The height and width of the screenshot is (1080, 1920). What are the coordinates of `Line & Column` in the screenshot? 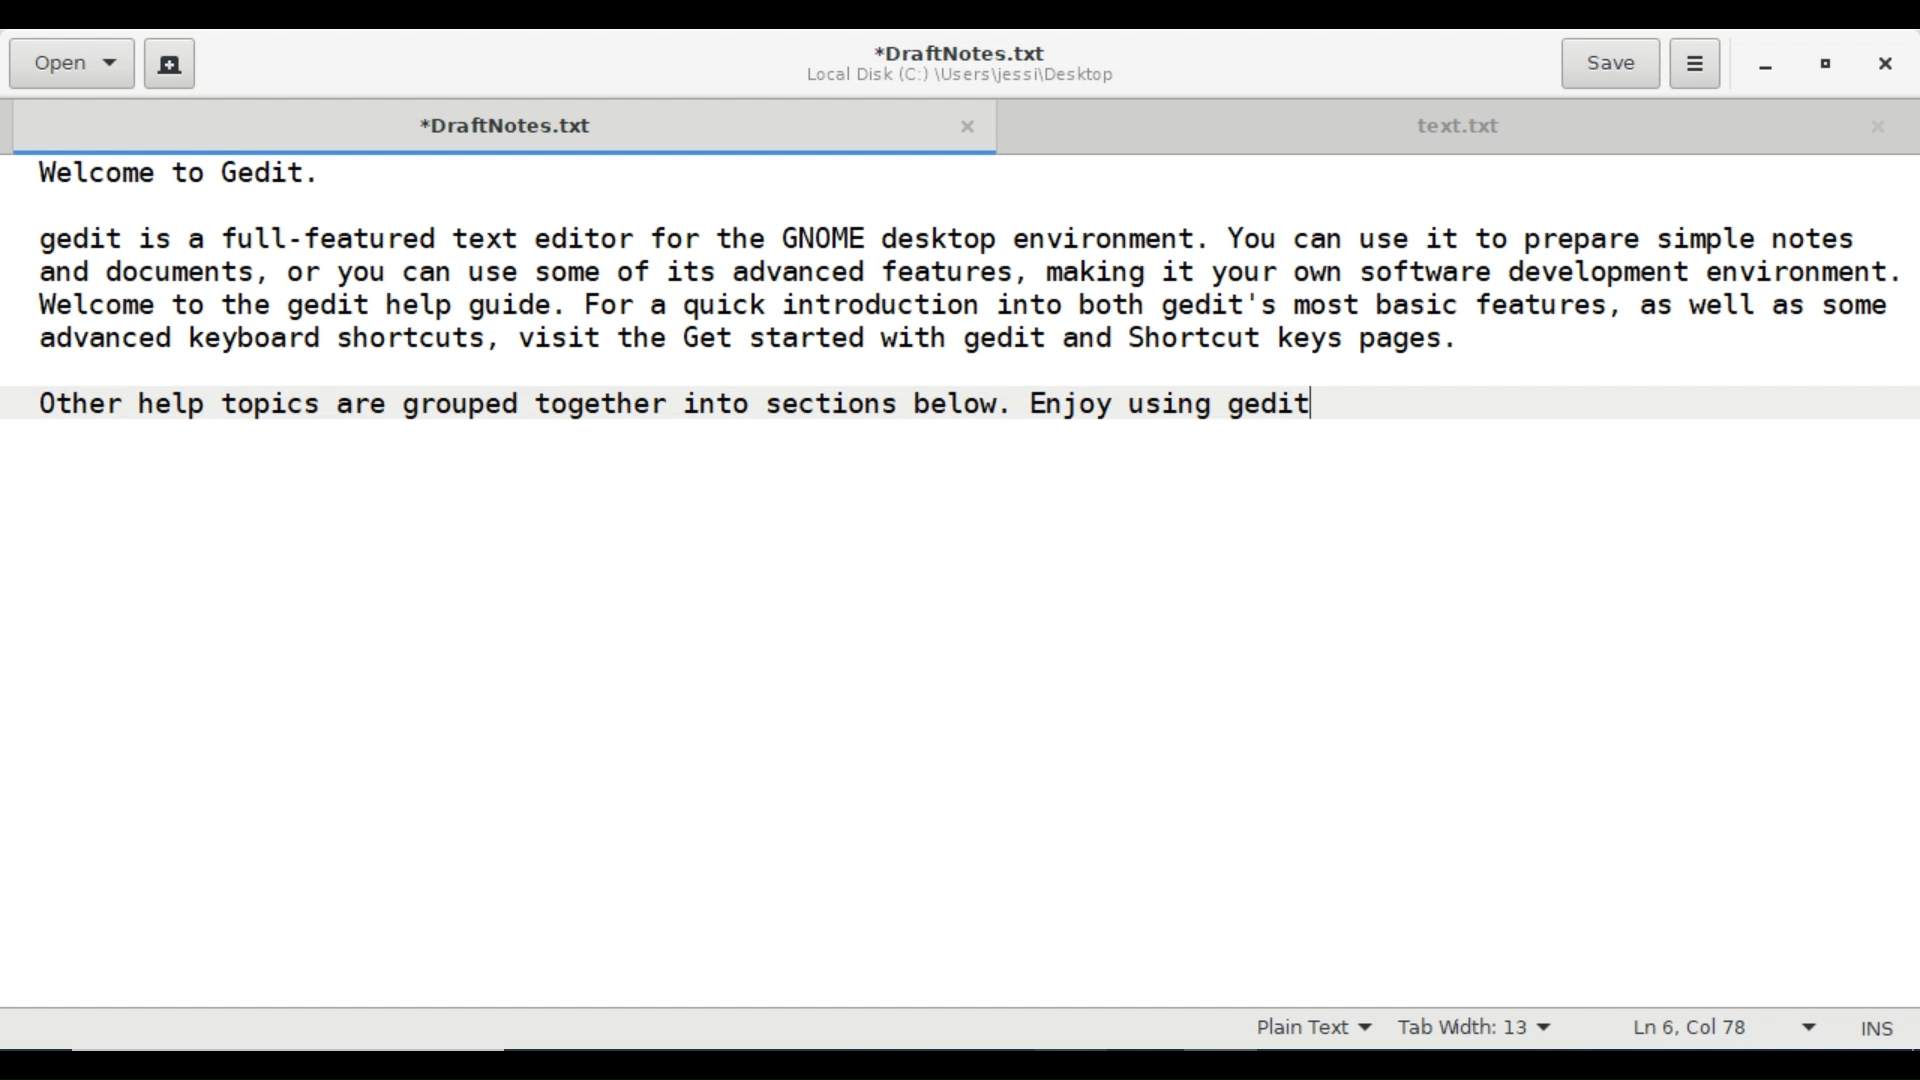 It's located at (1723, 1029).